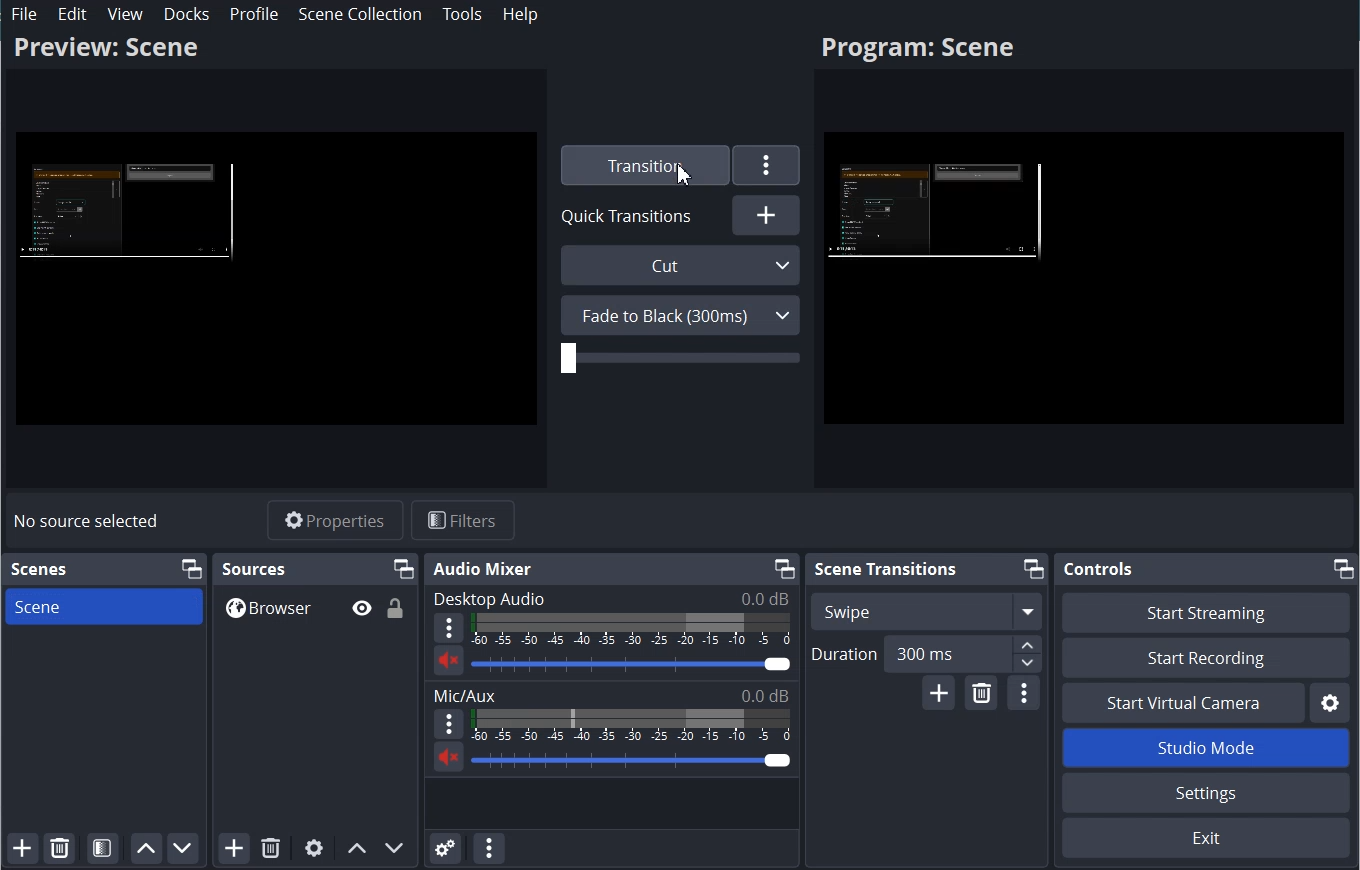 The height and width of the screenshot is (870, 1360). What do you see at coordinates (361, 608) in the screenshot?
I see `Hide` at bounding box center [361, 608].